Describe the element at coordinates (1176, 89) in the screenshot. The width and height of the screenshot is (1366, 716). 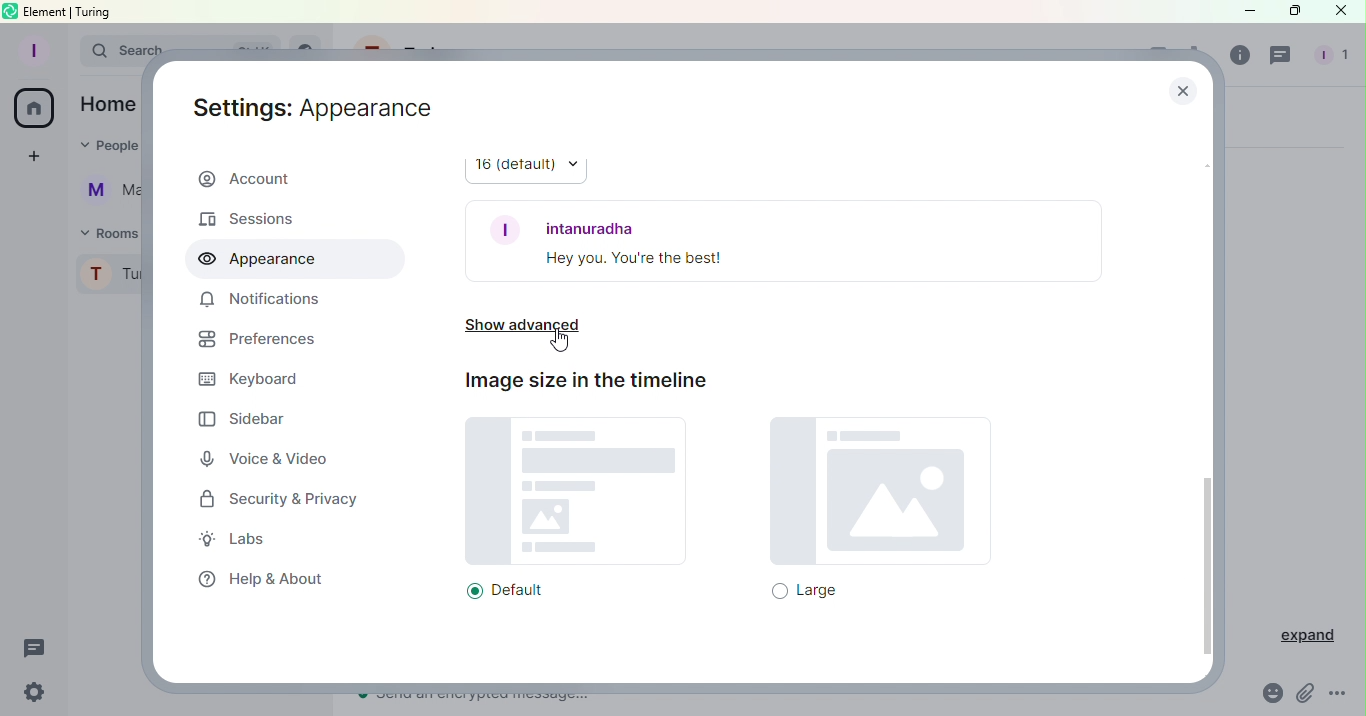
I see `Close` at that location.